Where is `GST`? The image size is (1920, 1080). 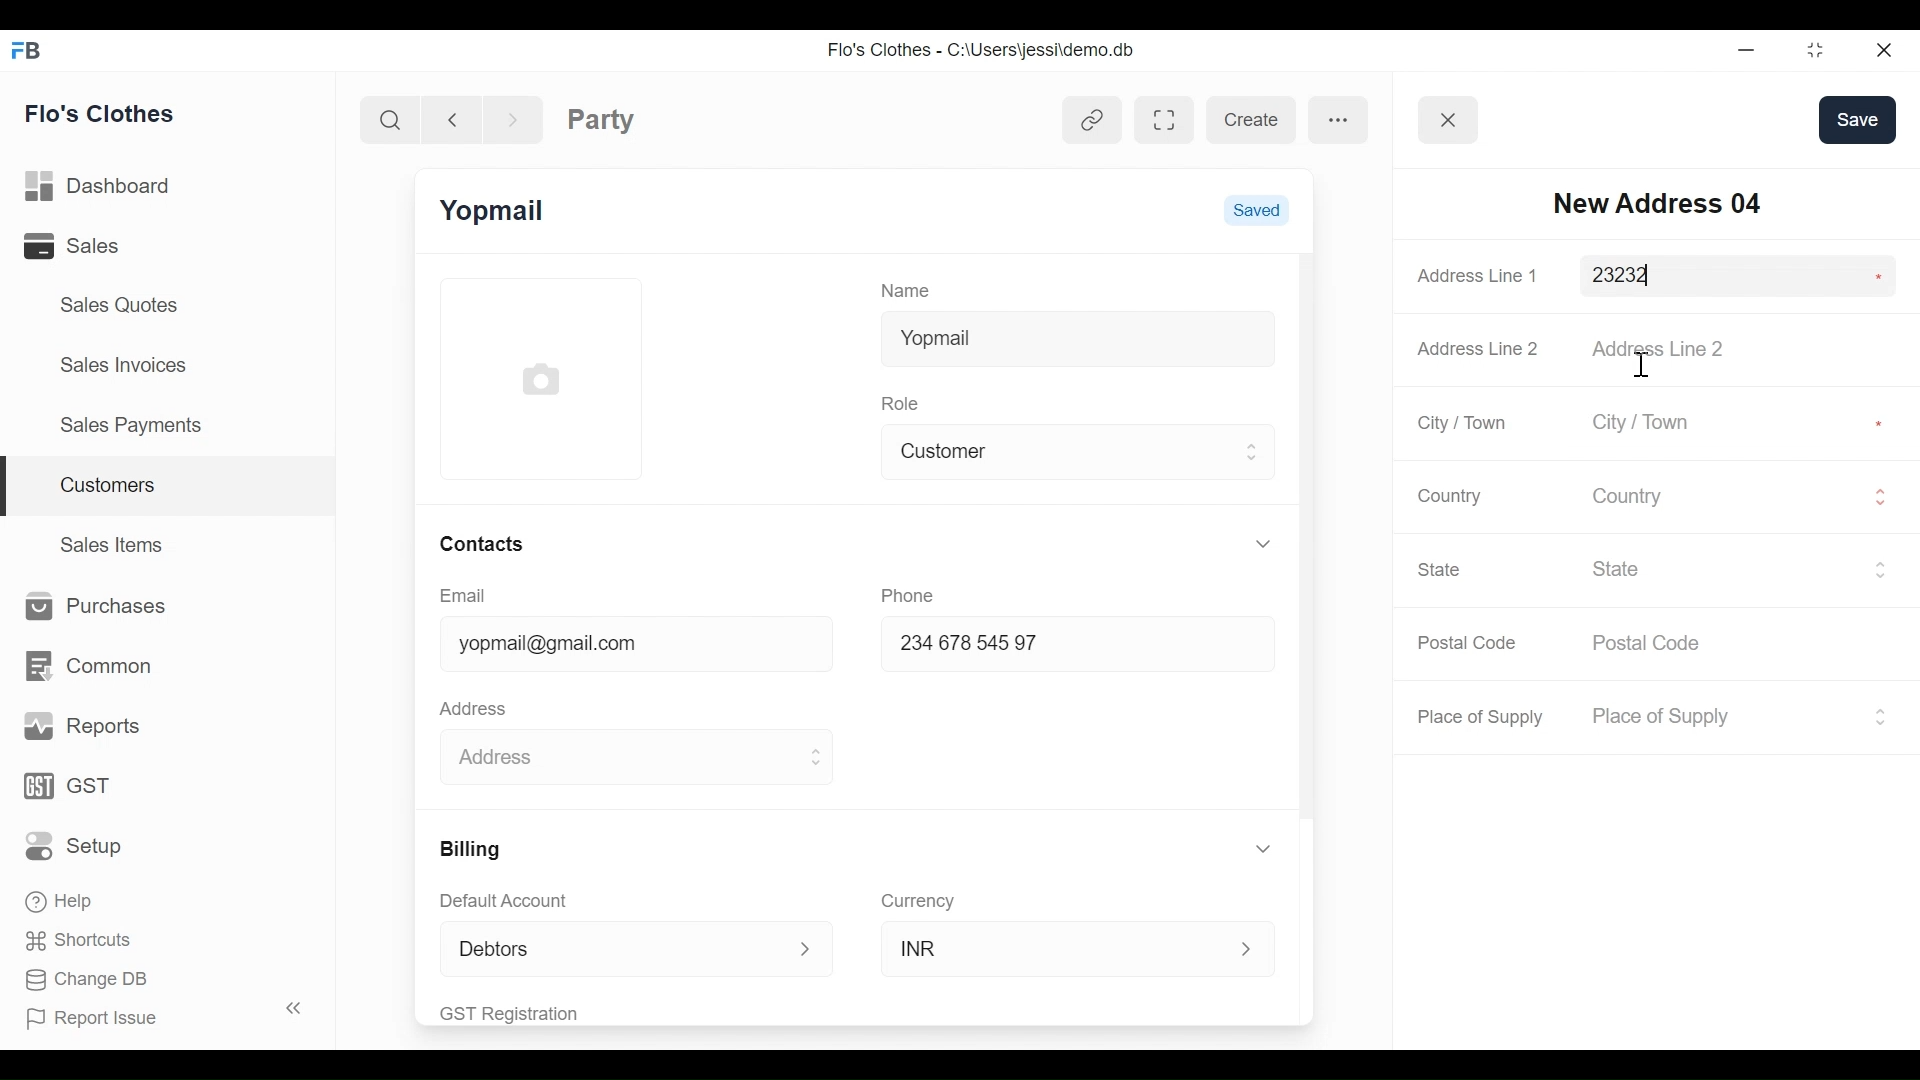
GST is located at coordinates (70, 788).